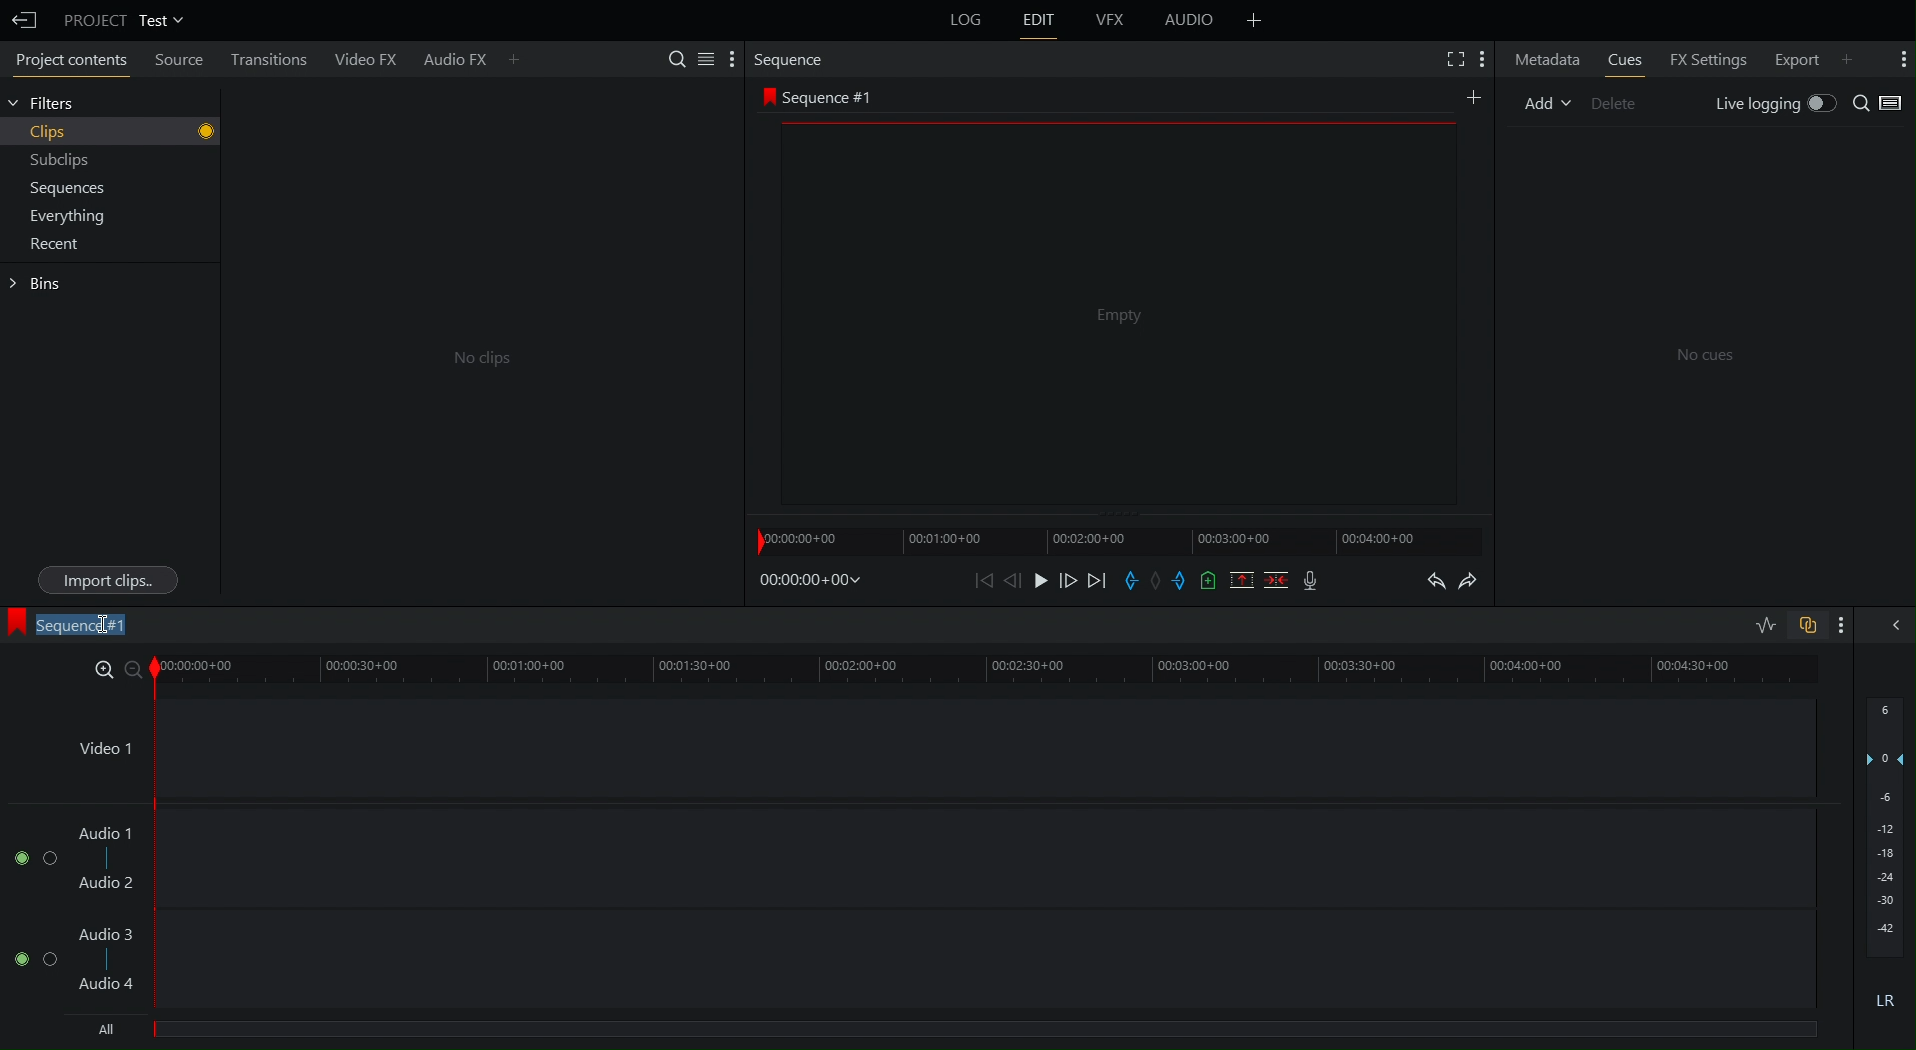 The width and height of the screenshot is (1916, 1050). Describe the element at coordinates (1160, 580) in the screenshot. I see `Remove Marker` at that location.